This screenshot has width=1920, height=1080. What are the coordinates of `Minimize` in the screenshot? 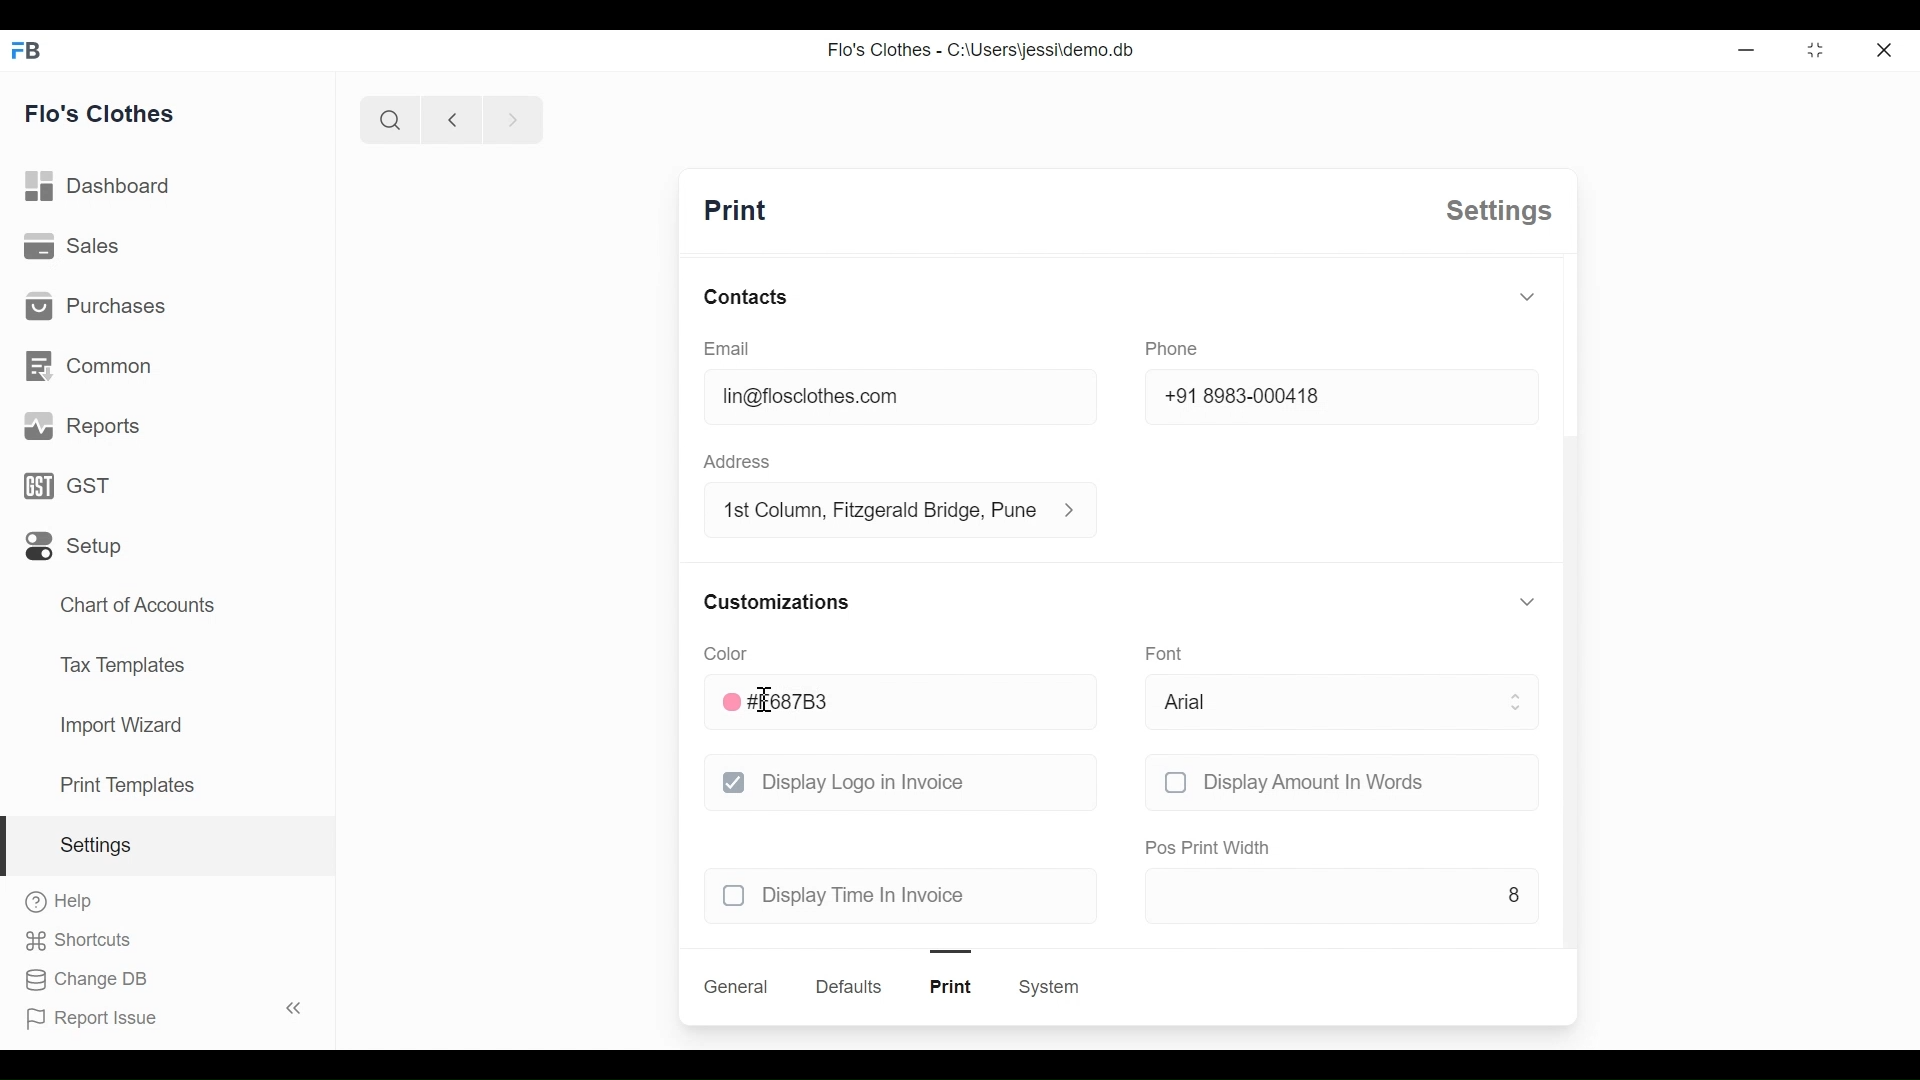 It's located at (1743, 49).